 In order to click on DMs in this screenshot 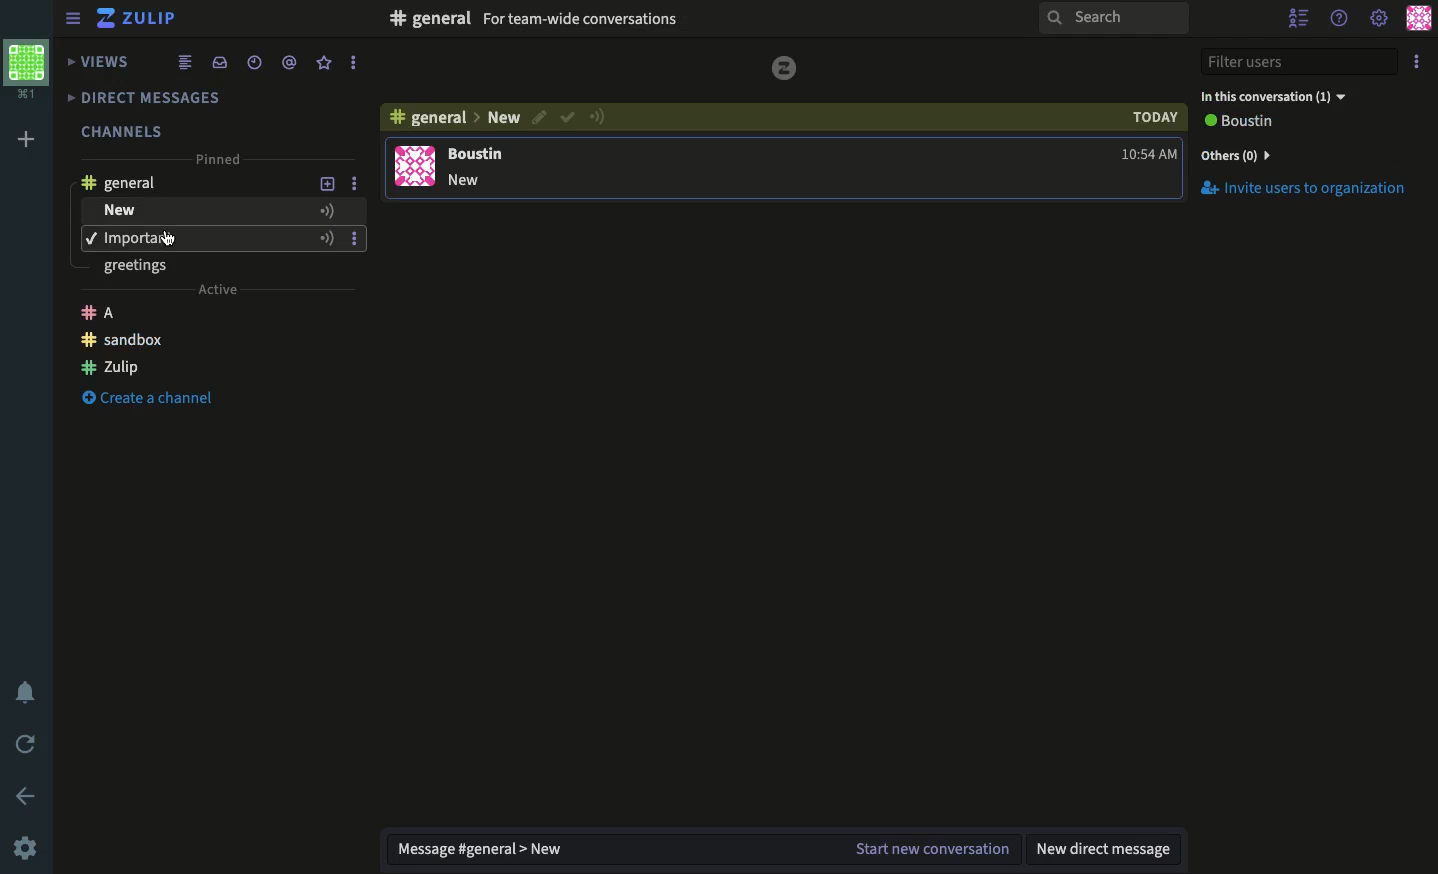, I will do `click(157, 98)`.